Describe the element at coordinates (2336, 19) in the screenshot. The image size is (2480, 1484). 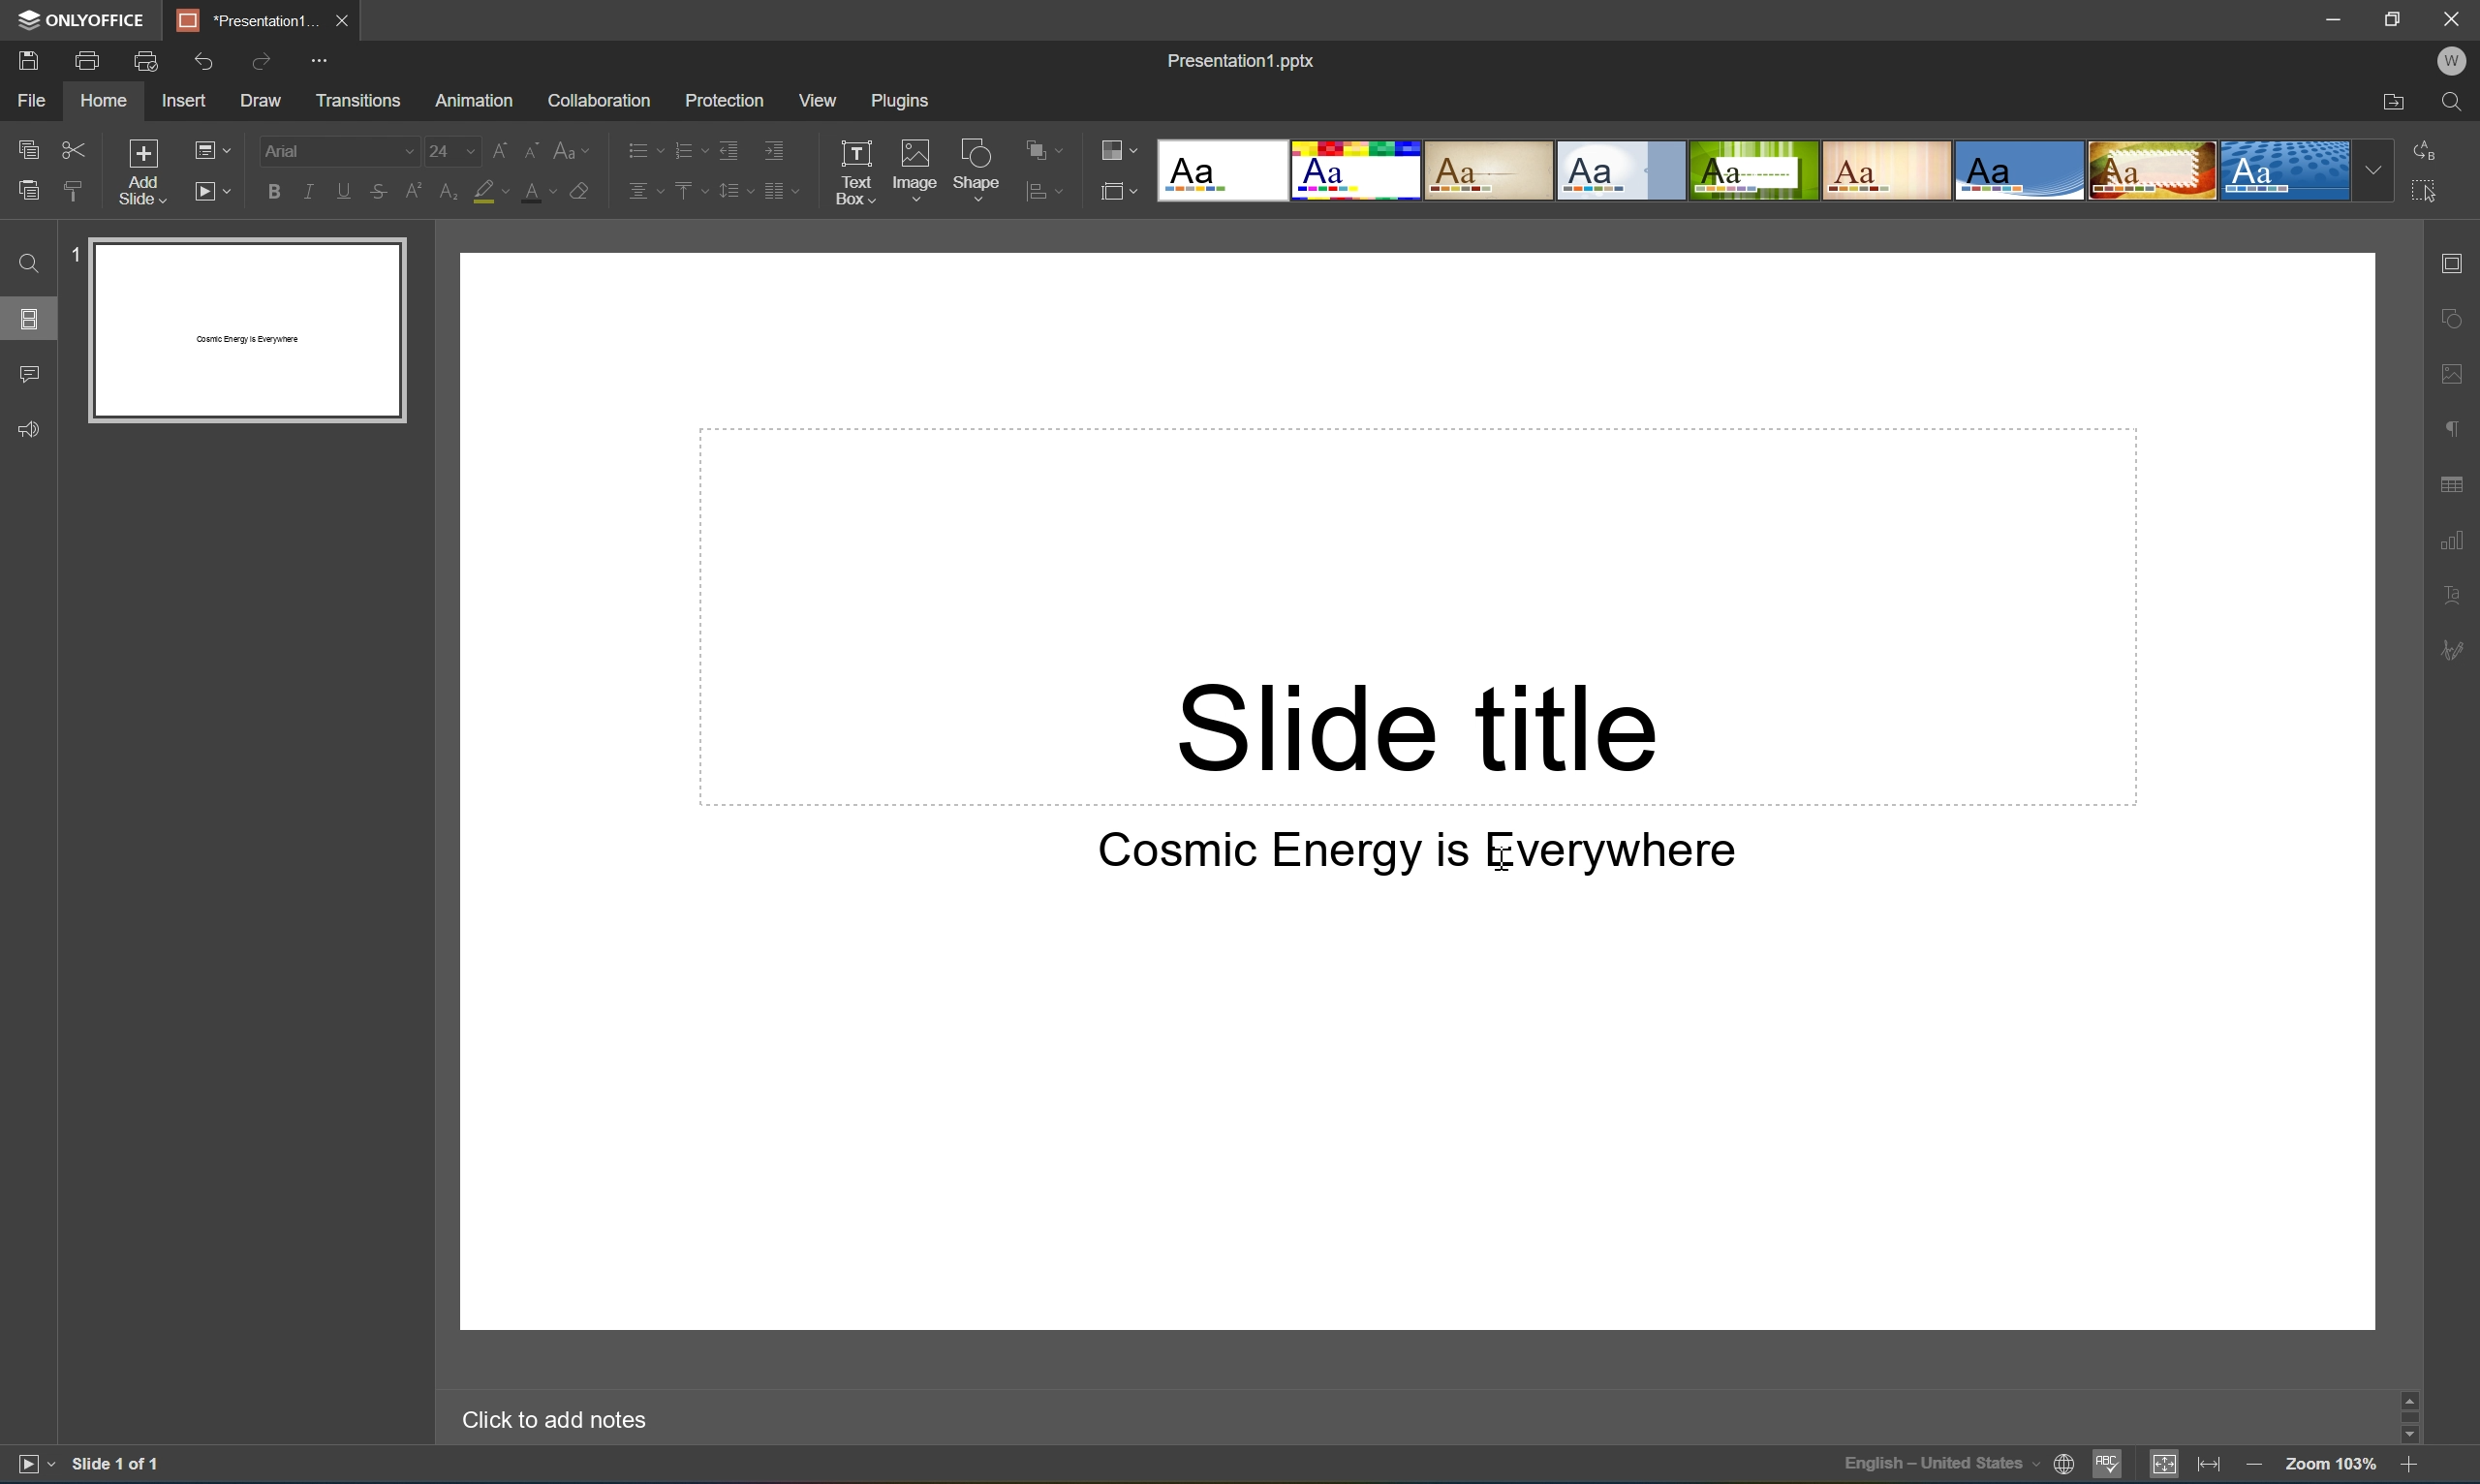
I see `Minimize` at that location.